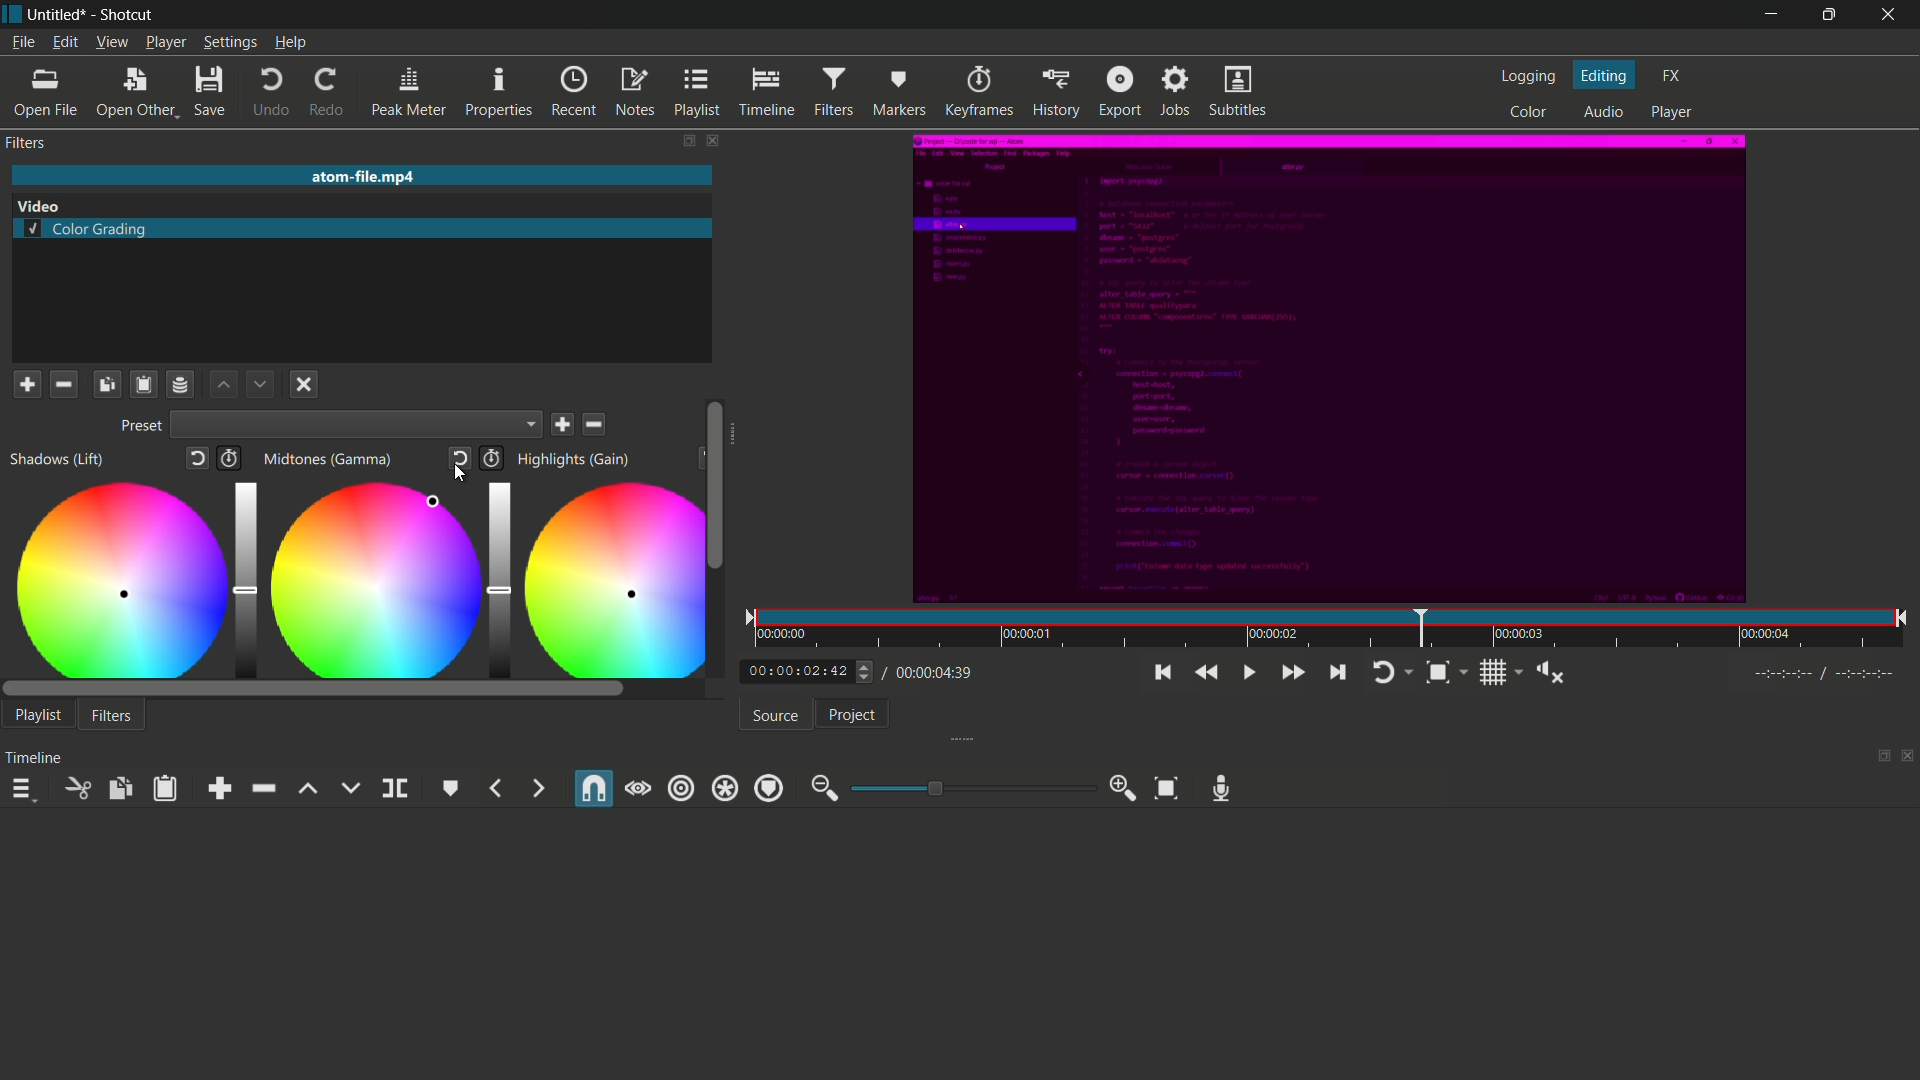 The height and width of the screenshot is (1080, 1920). I want to click on timeline menu, so click(22, 789).